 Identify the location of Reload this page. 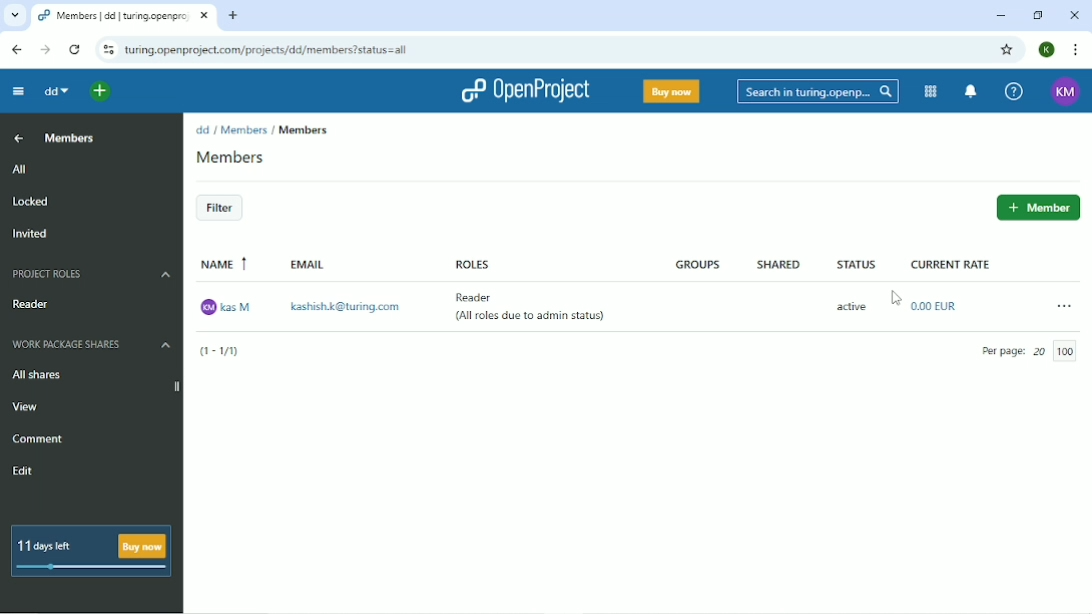
(74, 48).